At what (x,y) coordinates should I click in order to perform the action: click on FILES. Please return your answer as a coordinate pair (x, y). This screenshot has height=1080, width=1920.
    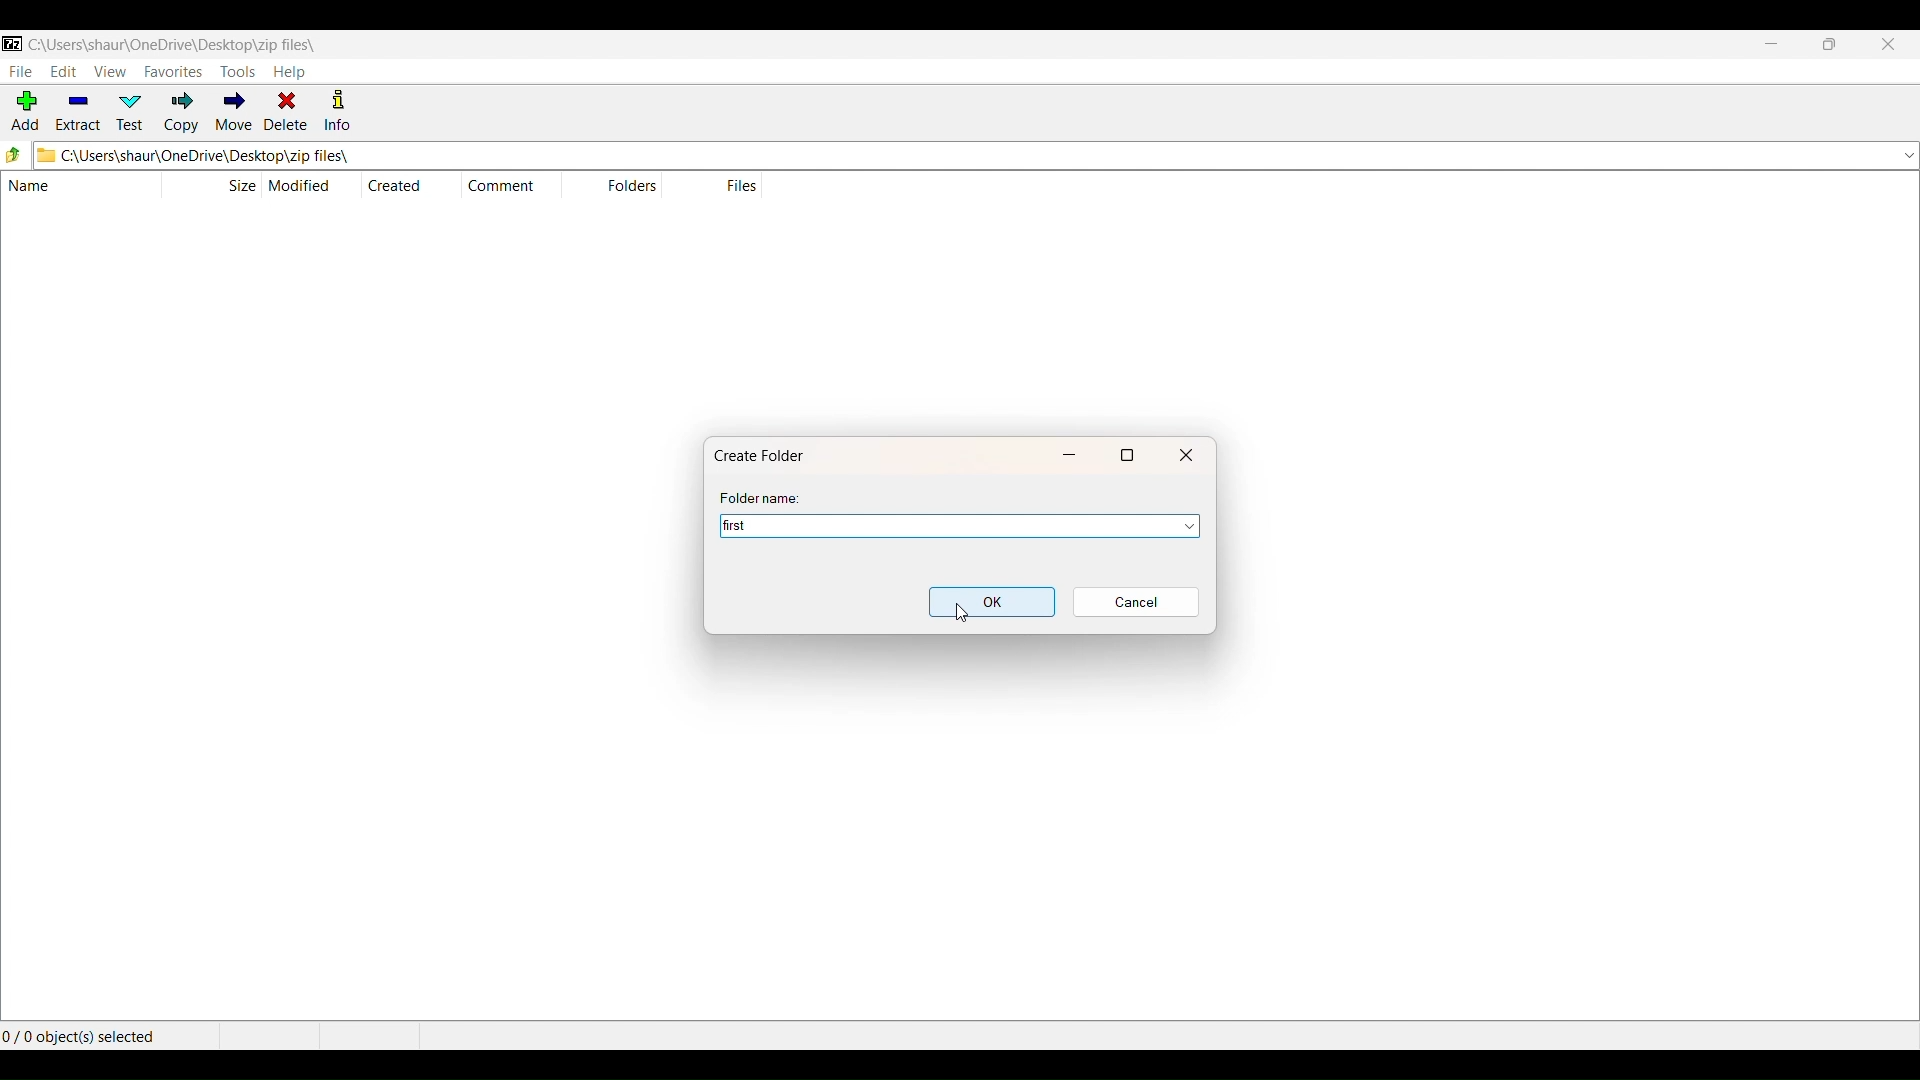
    Looking at the image, I should click on (740, 185).